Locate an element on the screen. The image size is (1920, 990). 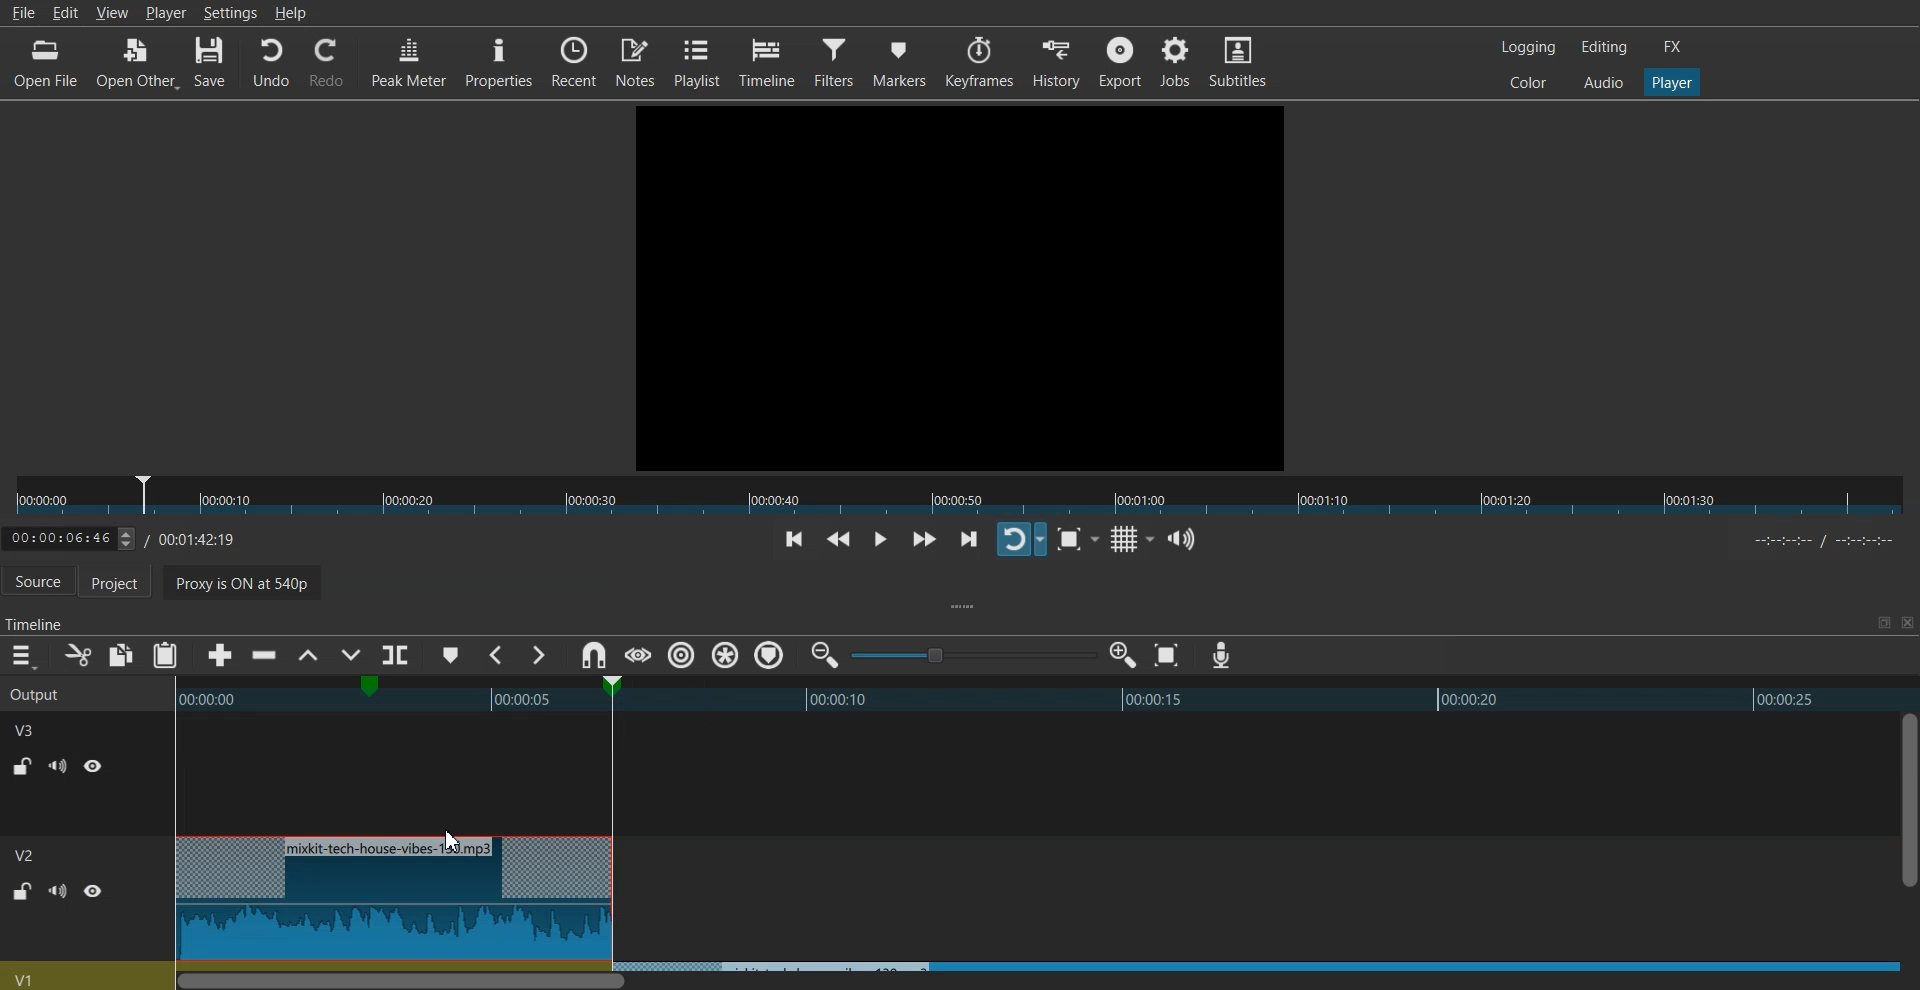
Skip to next point is located at coordinates (971, 541).